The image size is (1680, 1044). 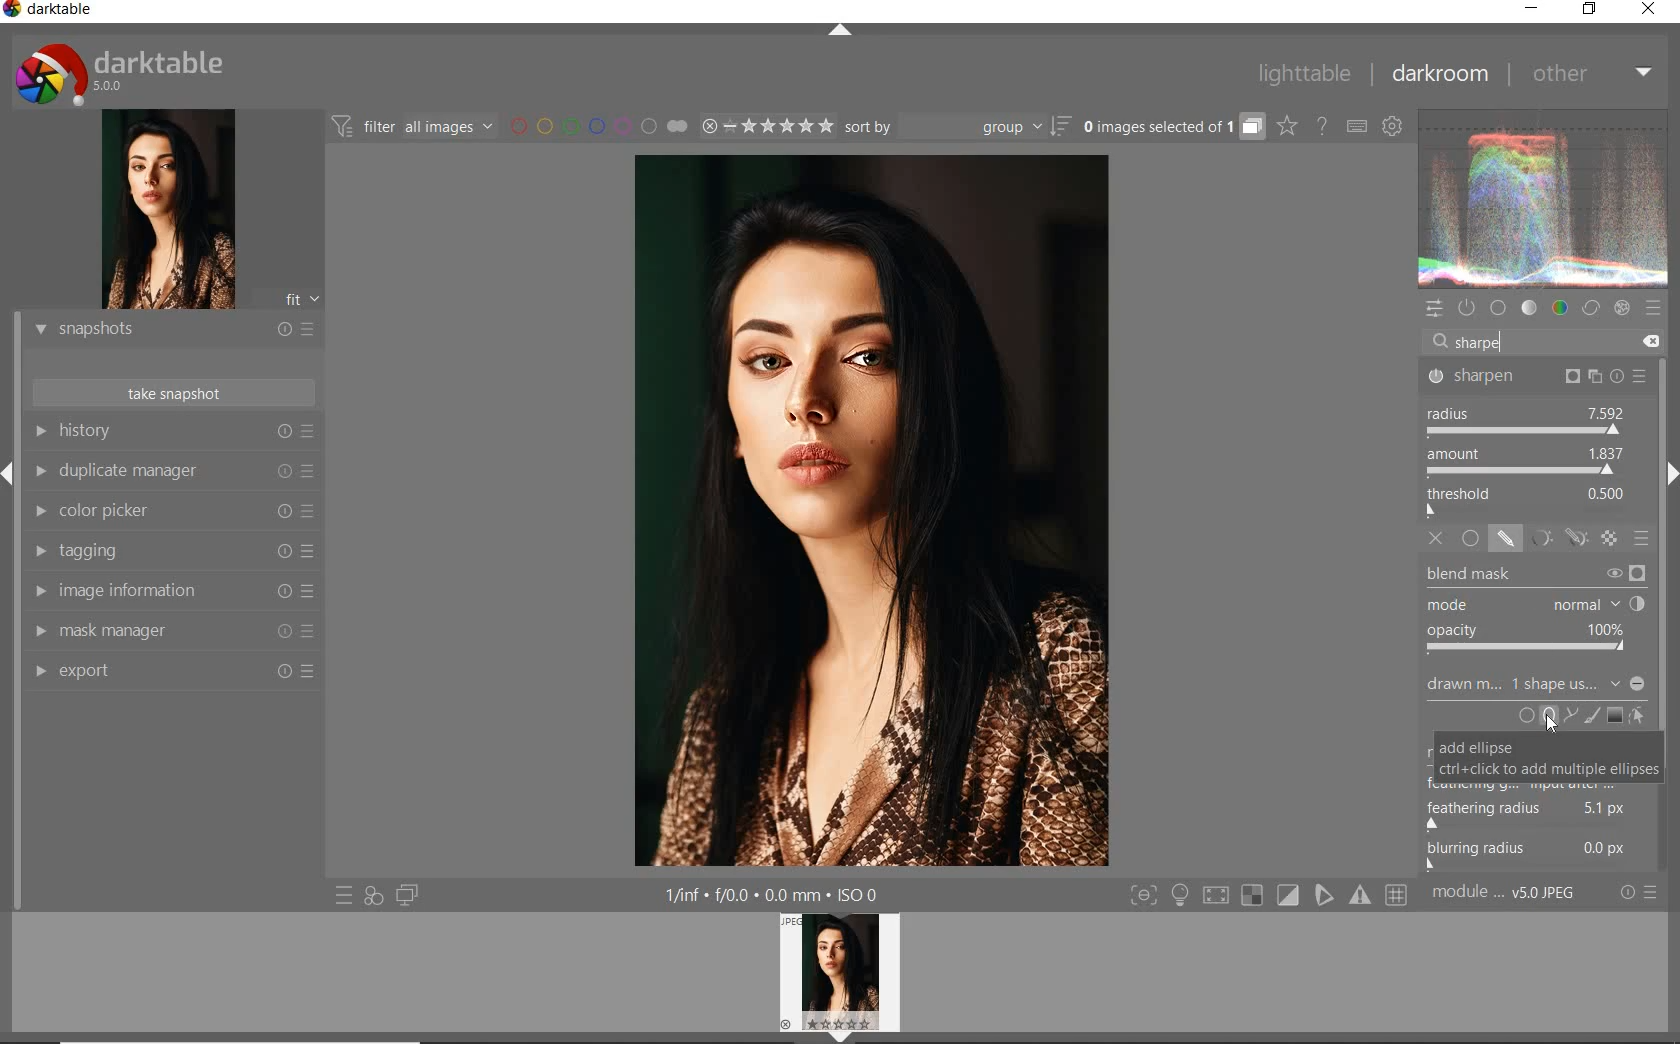 I want to click on expand grouped images, so click(x=1172, y=128).